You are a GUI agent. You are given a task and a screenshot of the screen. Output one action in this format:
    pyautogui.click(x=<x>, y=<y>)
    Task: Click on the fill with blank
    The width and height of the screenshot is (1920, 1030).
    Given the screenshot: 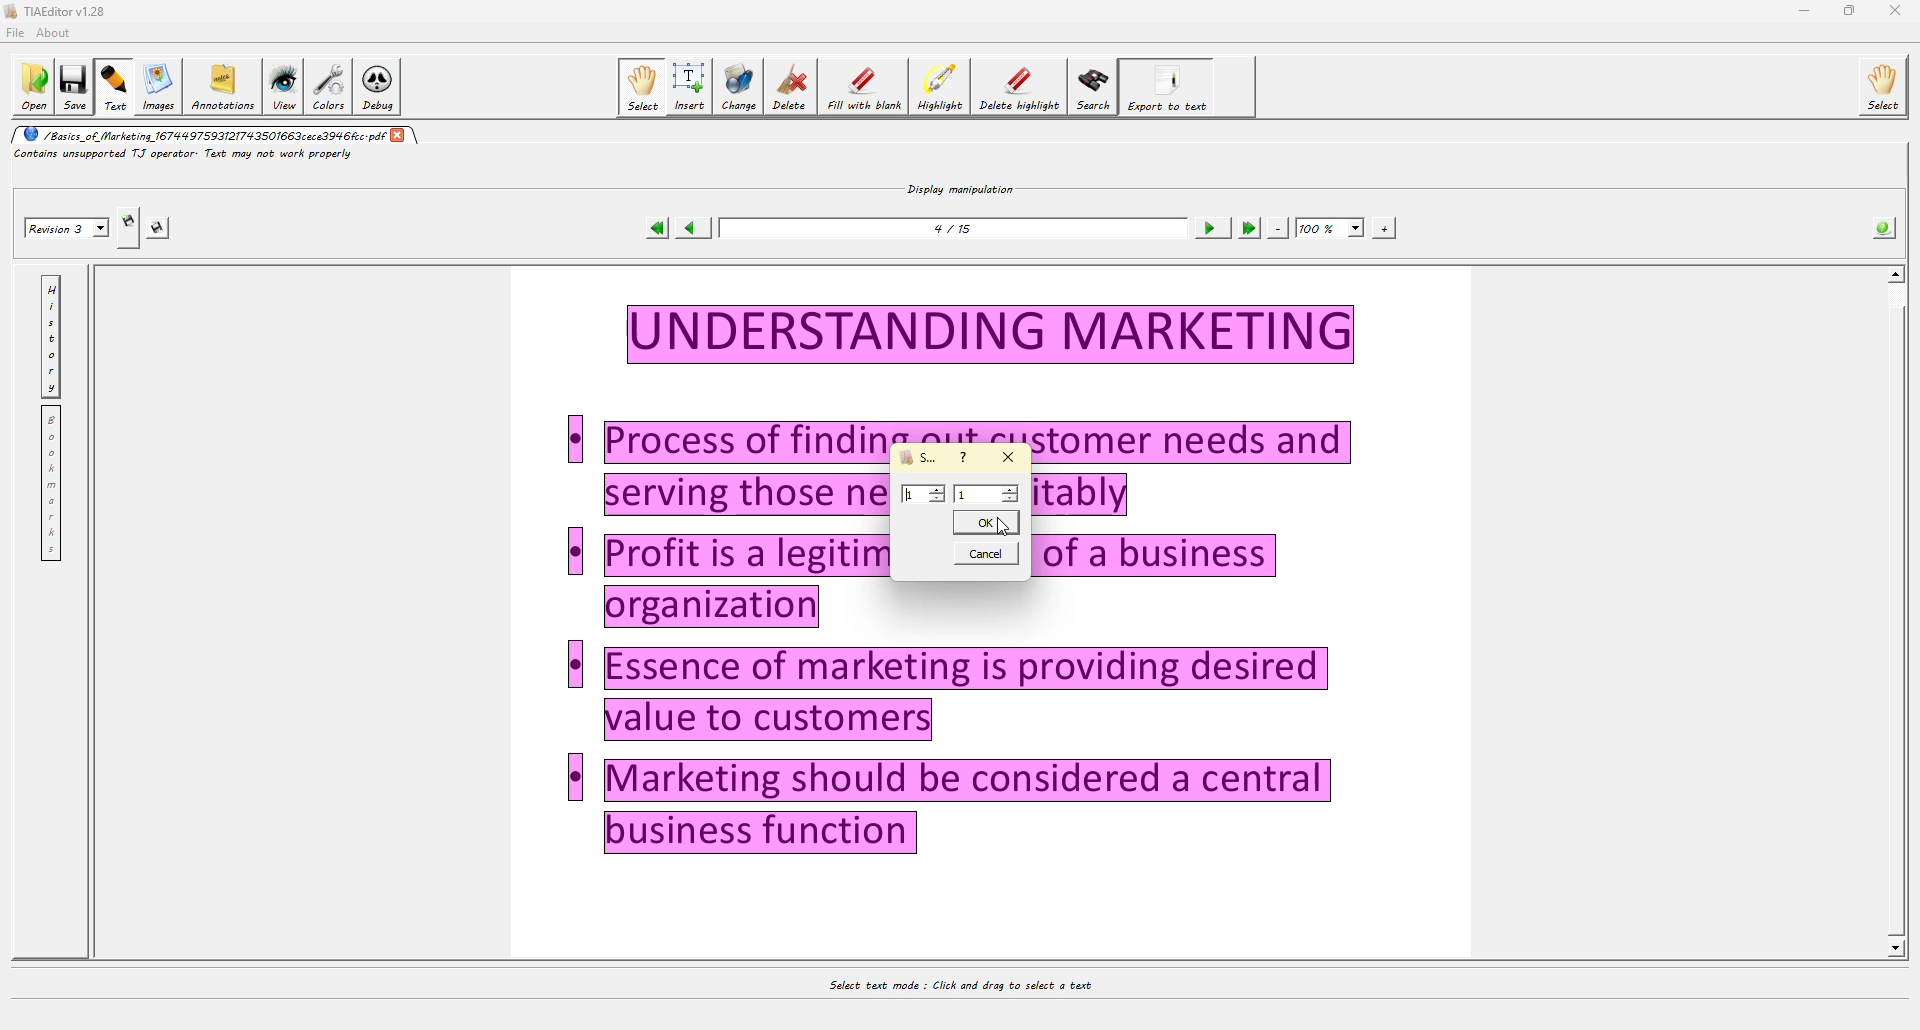 What is the action you would take?
    pyautogui.click(x=867, y=84)
    